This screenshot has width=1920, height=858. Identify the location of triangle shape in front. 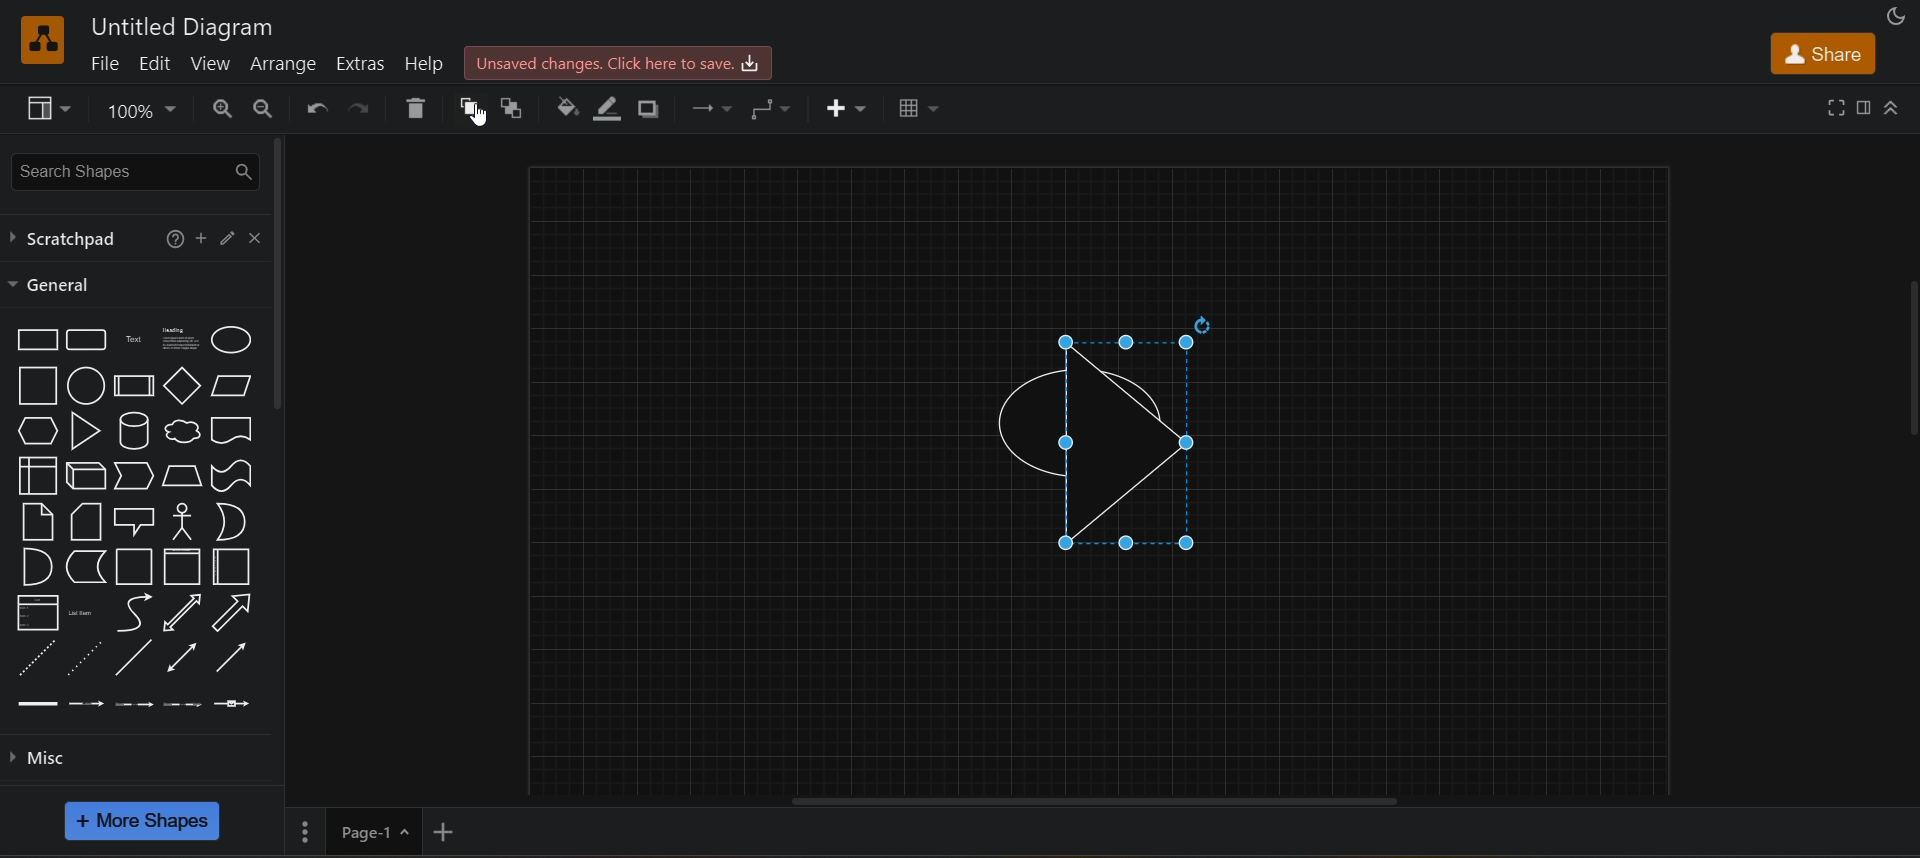
(1107, 435).